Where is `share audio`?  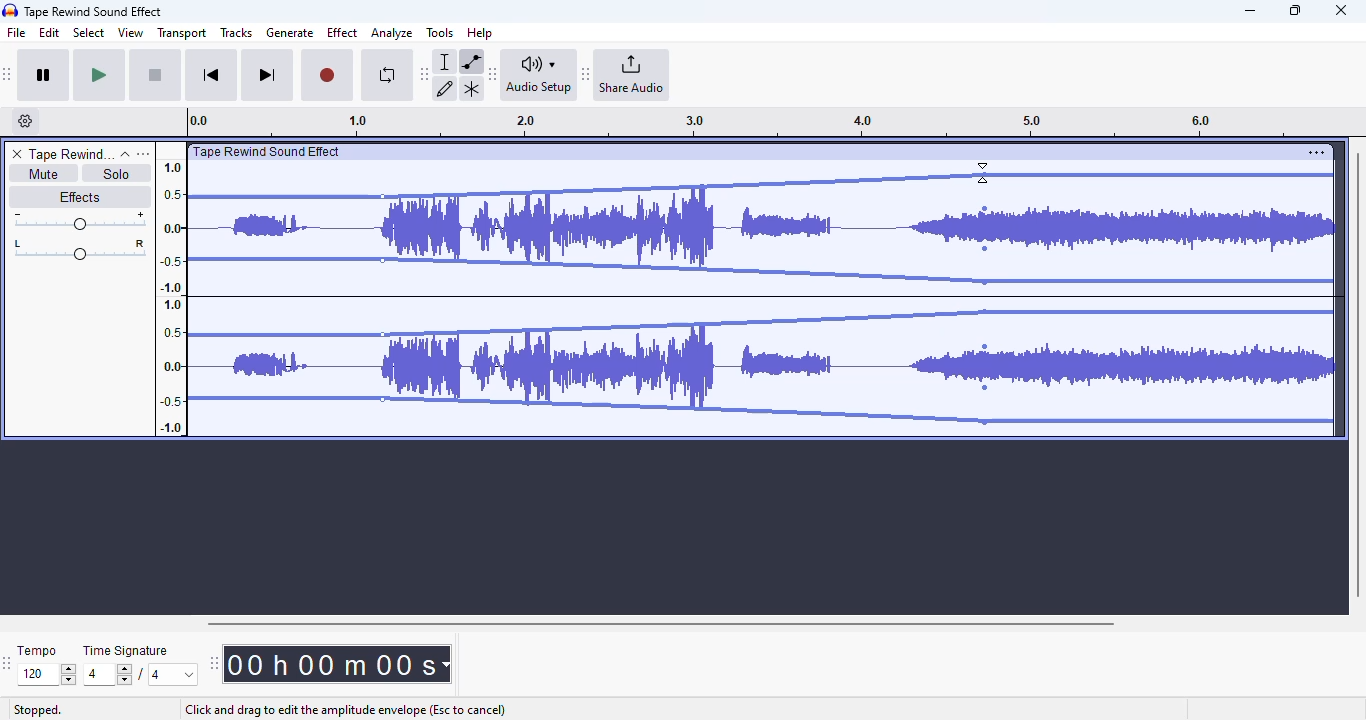
share audio is located at coordinates (633, 75).